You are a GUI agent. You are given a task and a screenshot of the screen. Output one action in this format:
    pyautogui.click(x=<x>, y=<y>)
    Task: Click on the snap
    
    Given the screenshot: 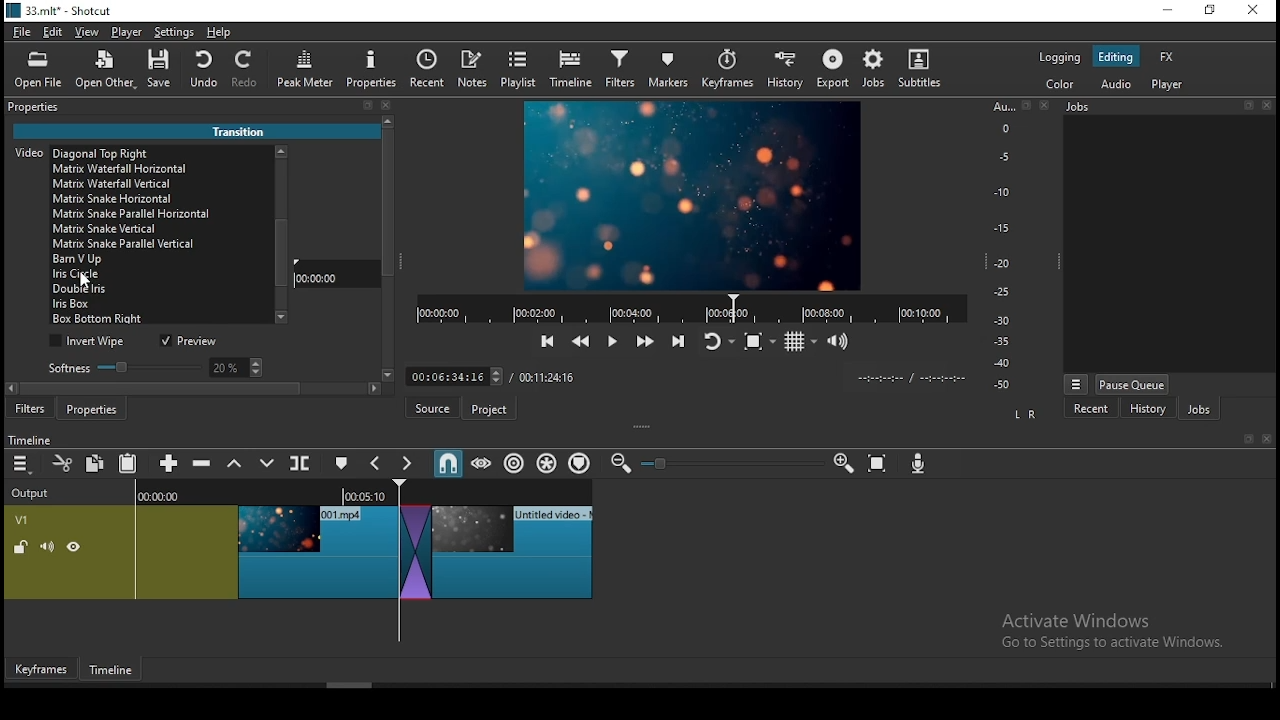 What is the action you would take?
    pyautogui.click(x=447, y=463)
    